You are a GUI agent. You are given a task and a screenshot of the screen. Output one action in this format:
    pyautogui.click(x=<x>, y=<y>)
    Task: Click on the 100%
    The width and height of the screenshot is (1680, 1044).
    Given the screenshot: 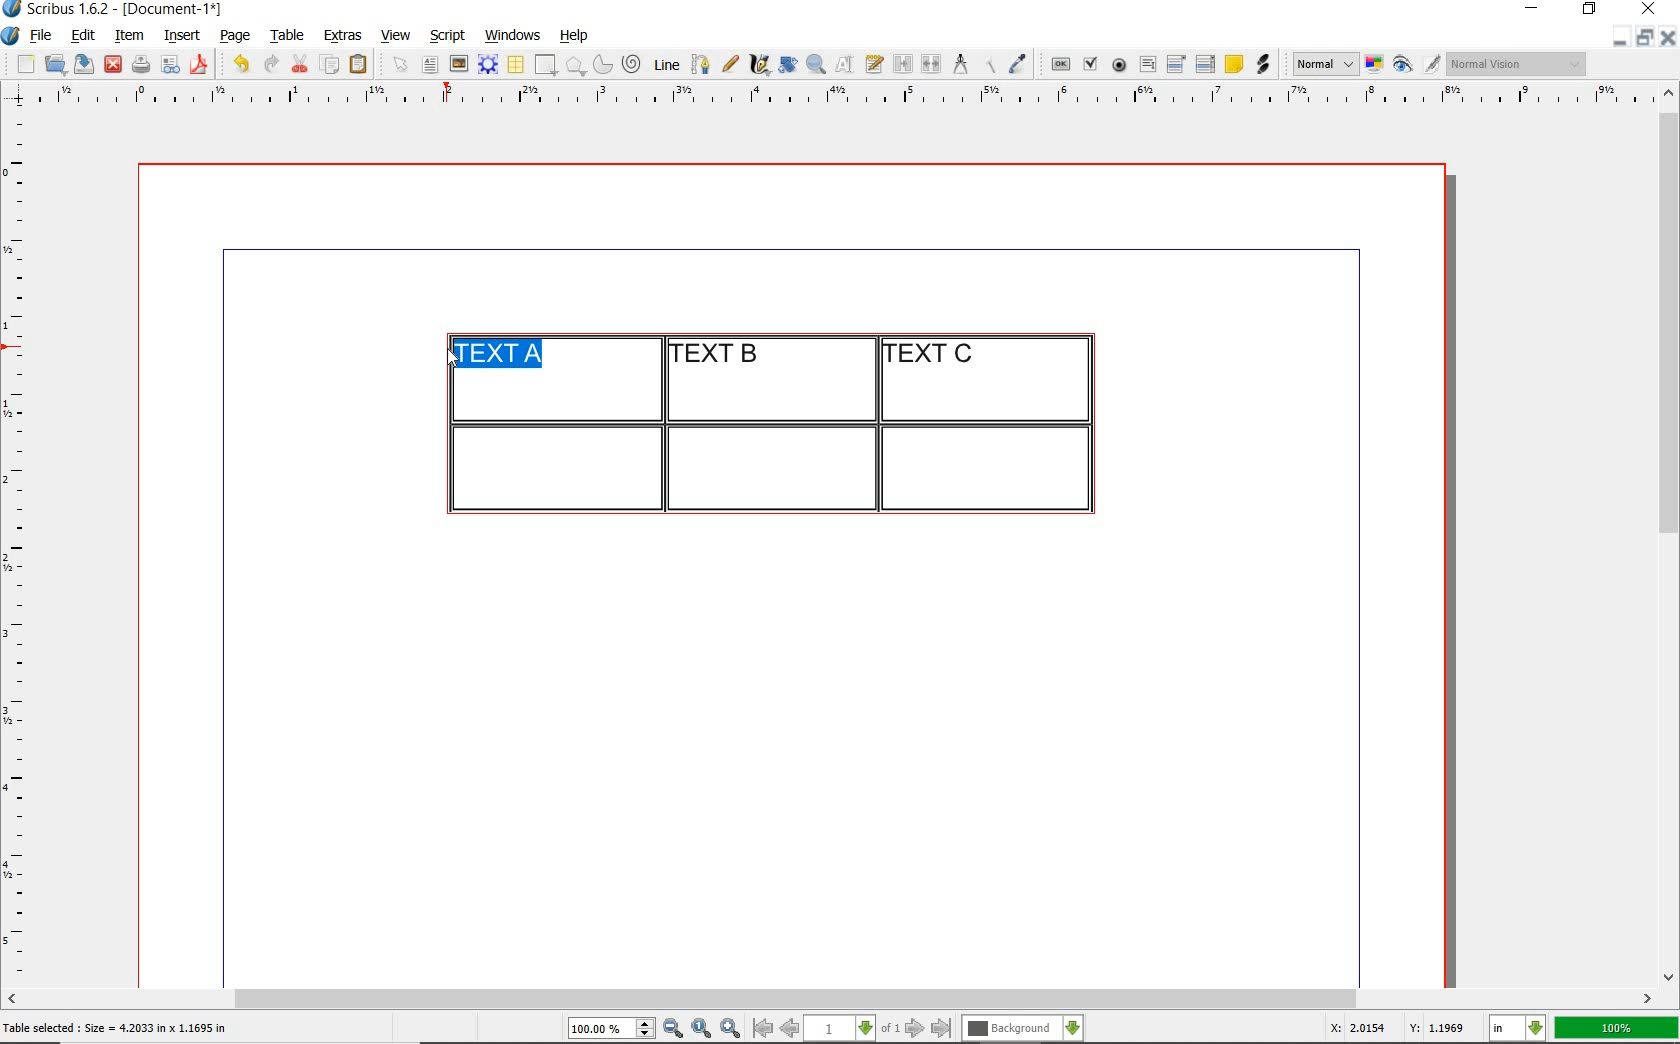 What is the action you would take?
    pyautogui.click(x=1618, y=1028)
    